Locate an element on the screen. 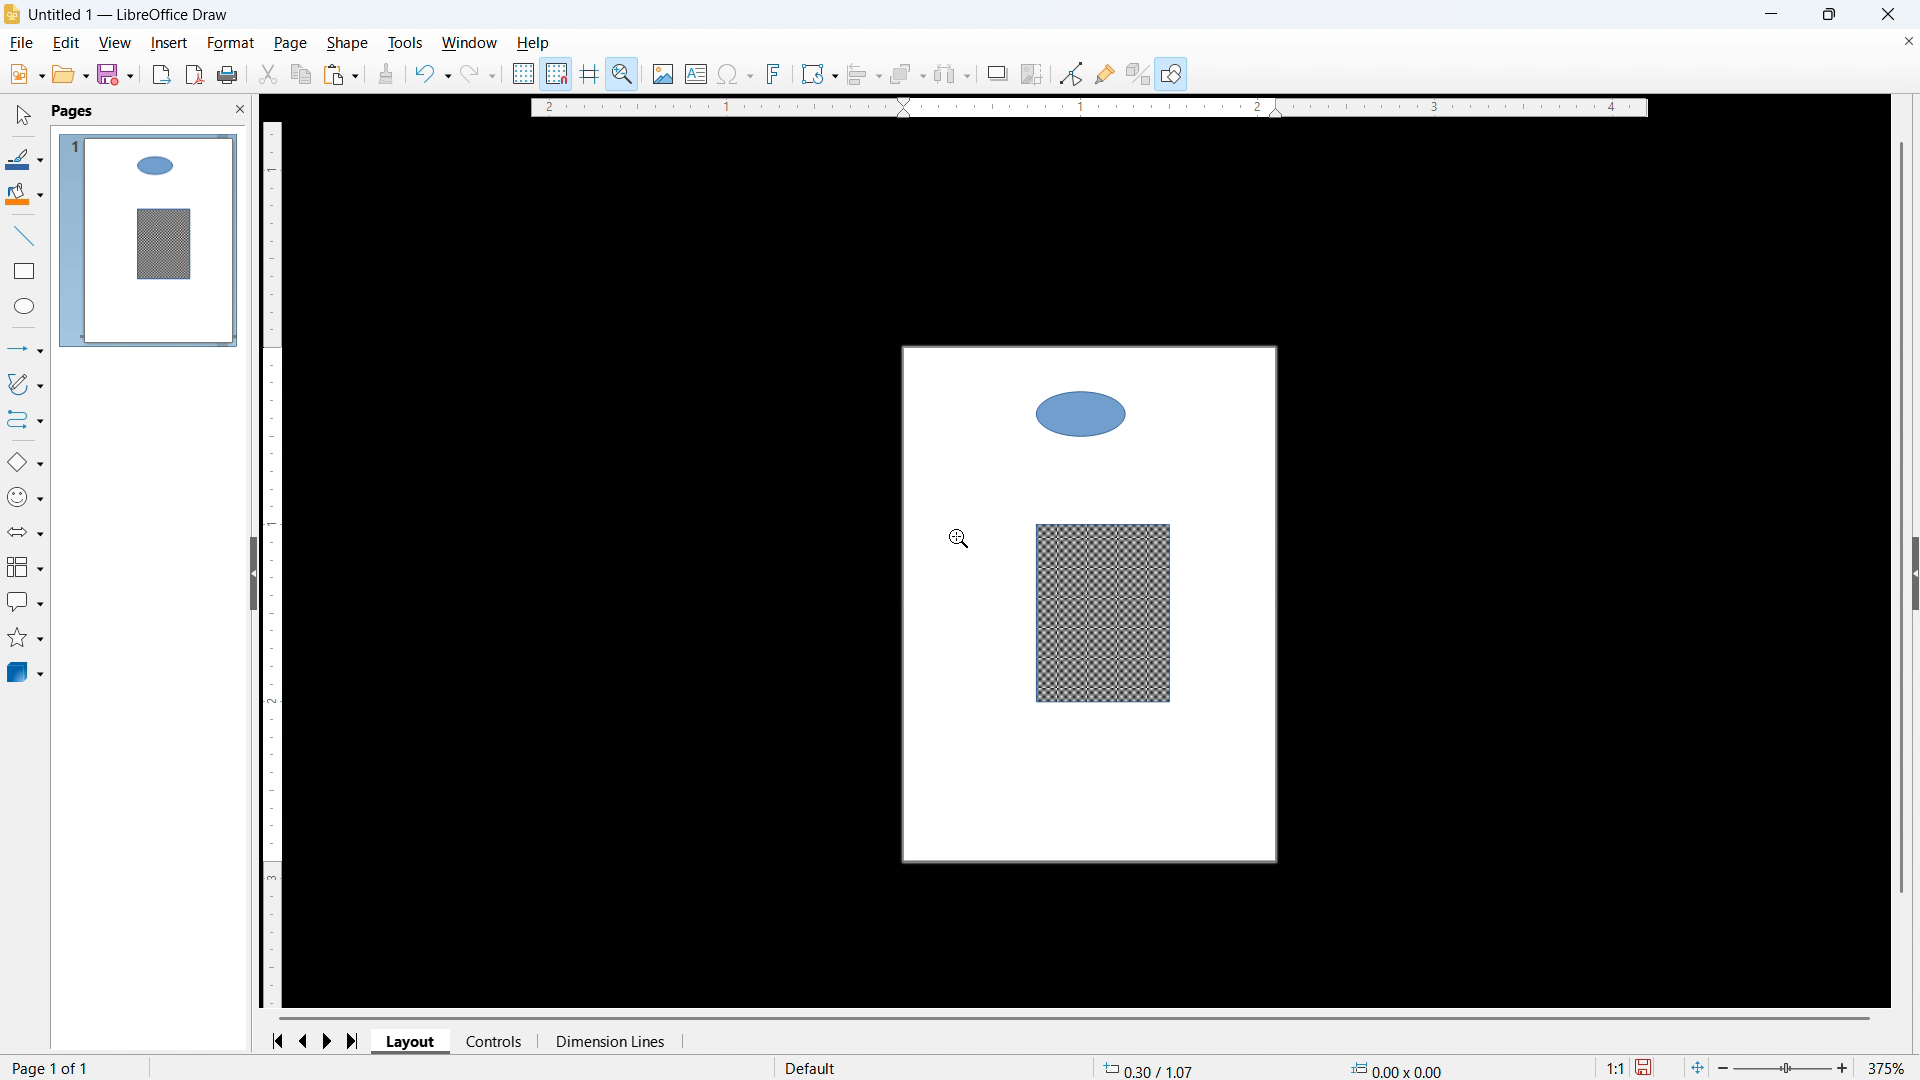 The height and width of the screenshot is (1080, 1920). Arrange  is located at coordinates (907, 75).